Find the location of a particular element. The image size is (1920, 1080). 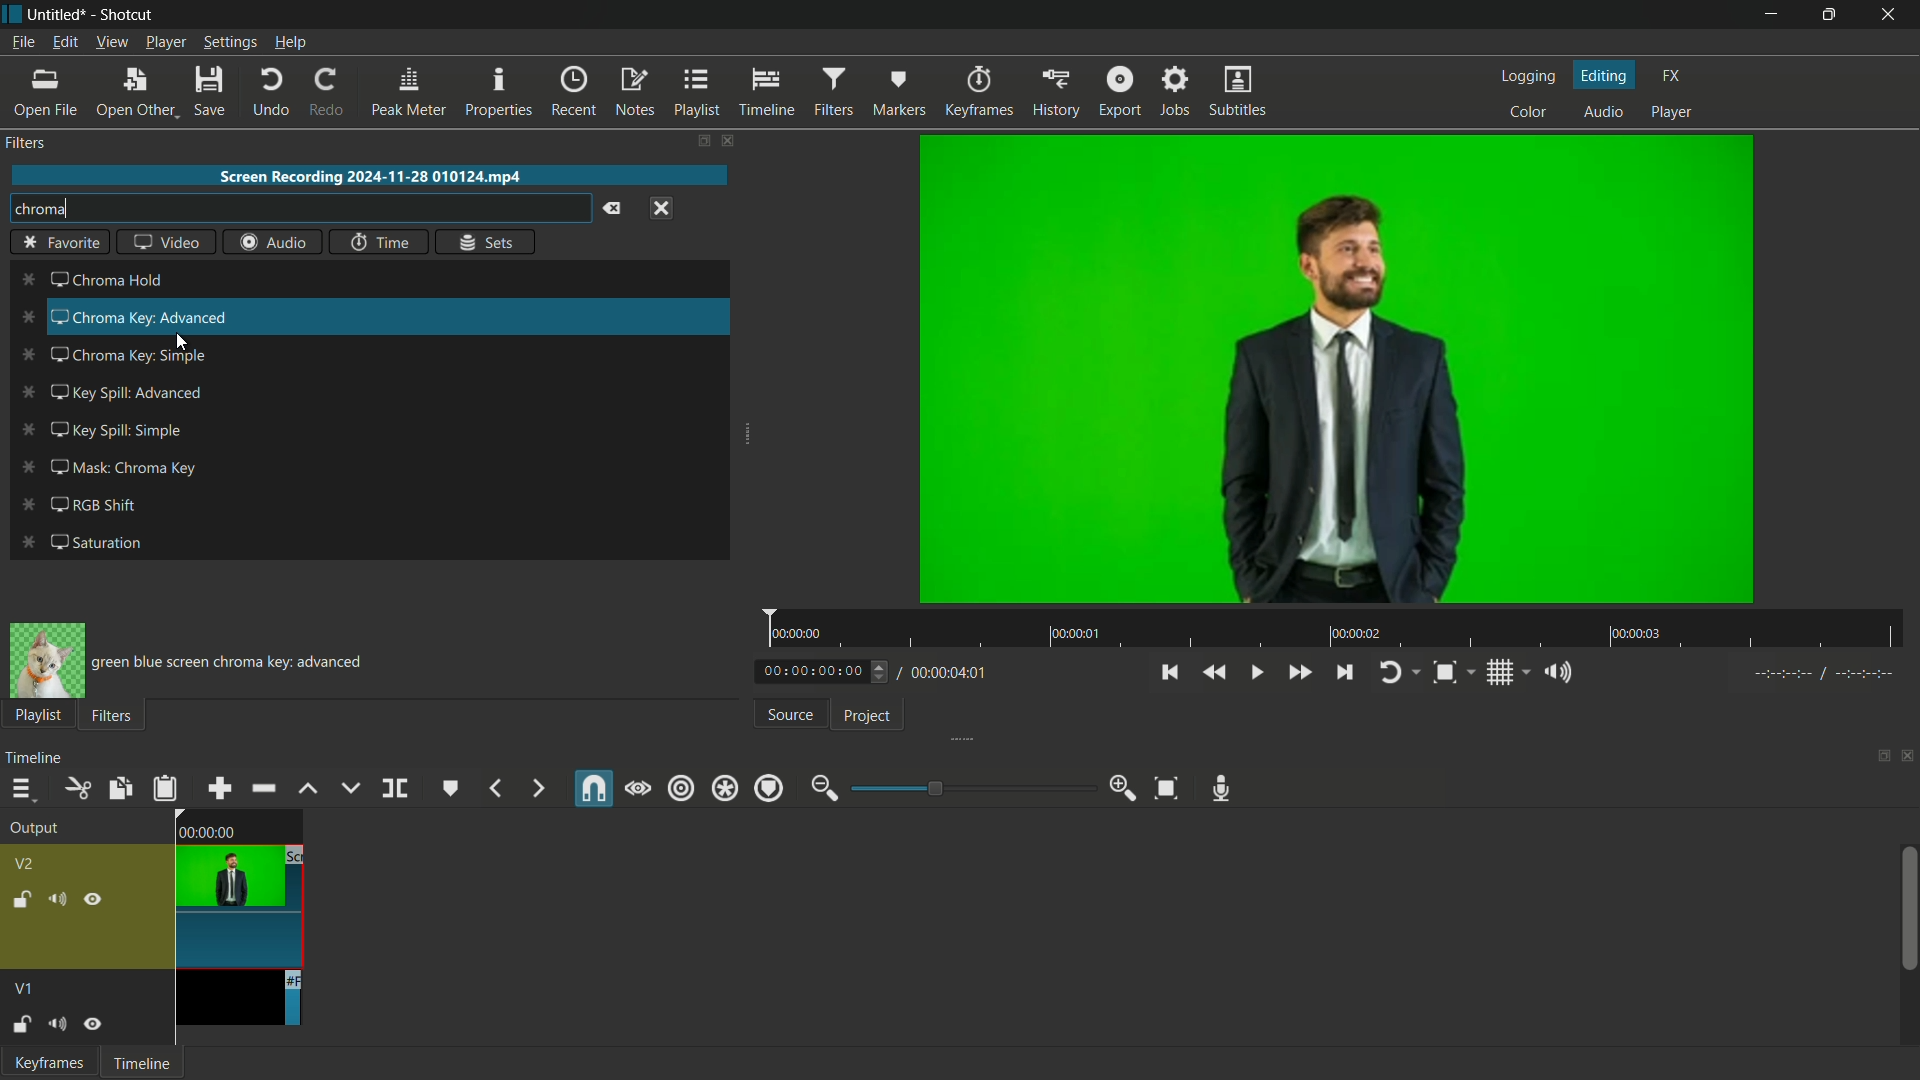

sets is located at coordinates (485, 241).